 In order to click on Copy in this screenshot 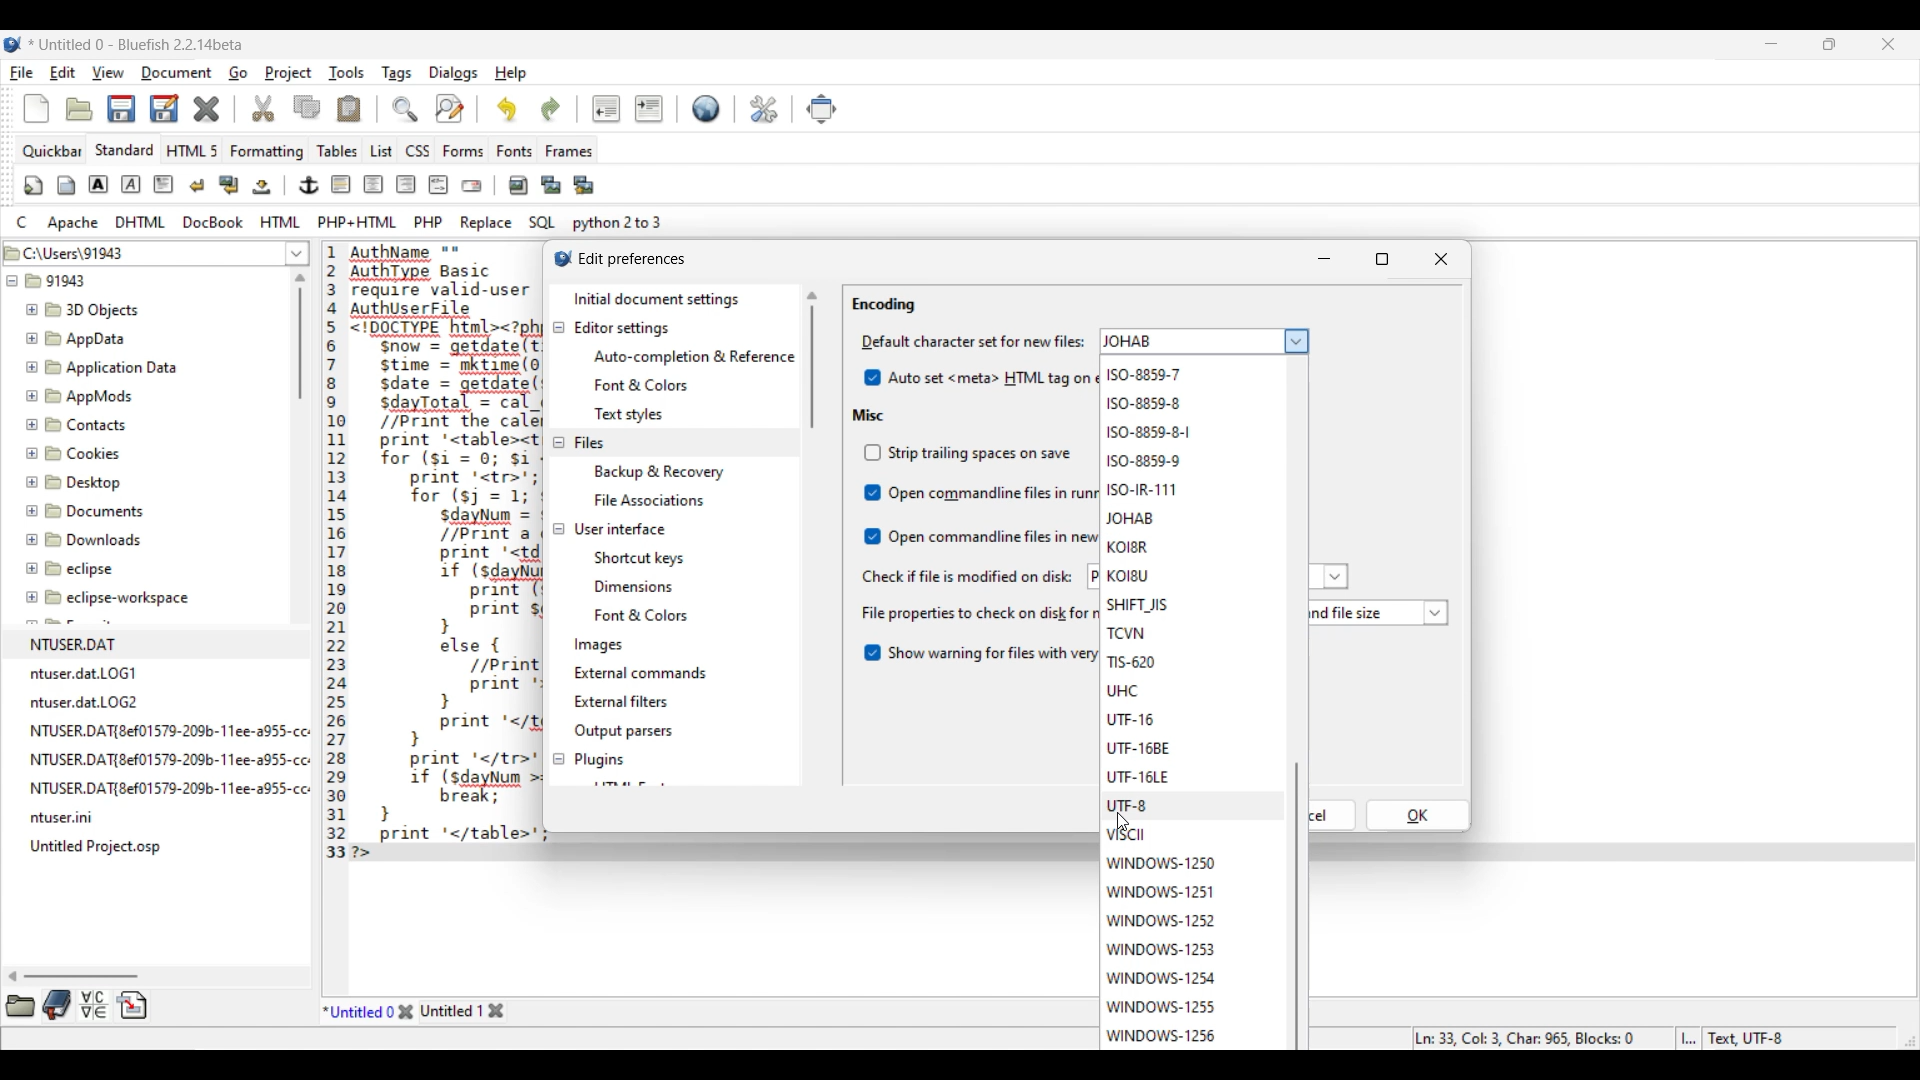, I will do `click(307, 107)`.